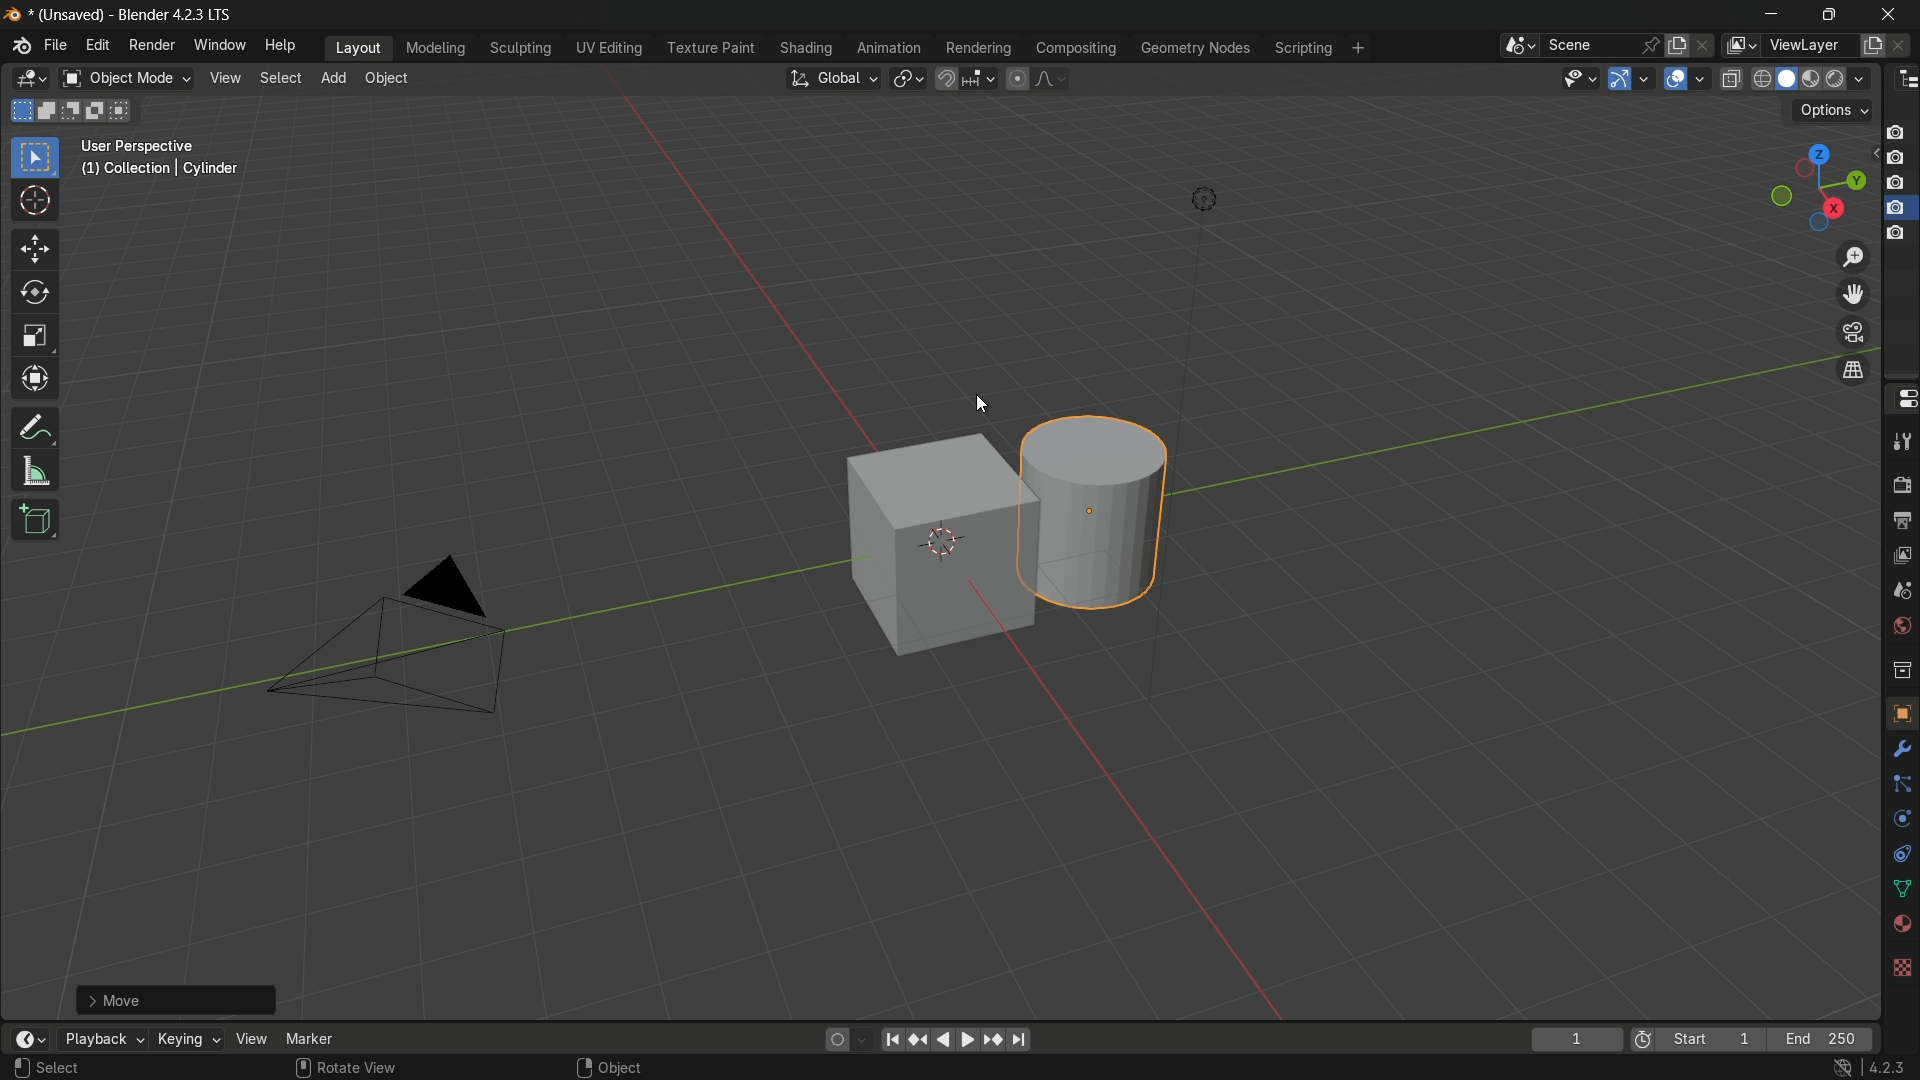 This screenshot has height=1080, width=1920. I want to click on help menu, so click(282, 46).